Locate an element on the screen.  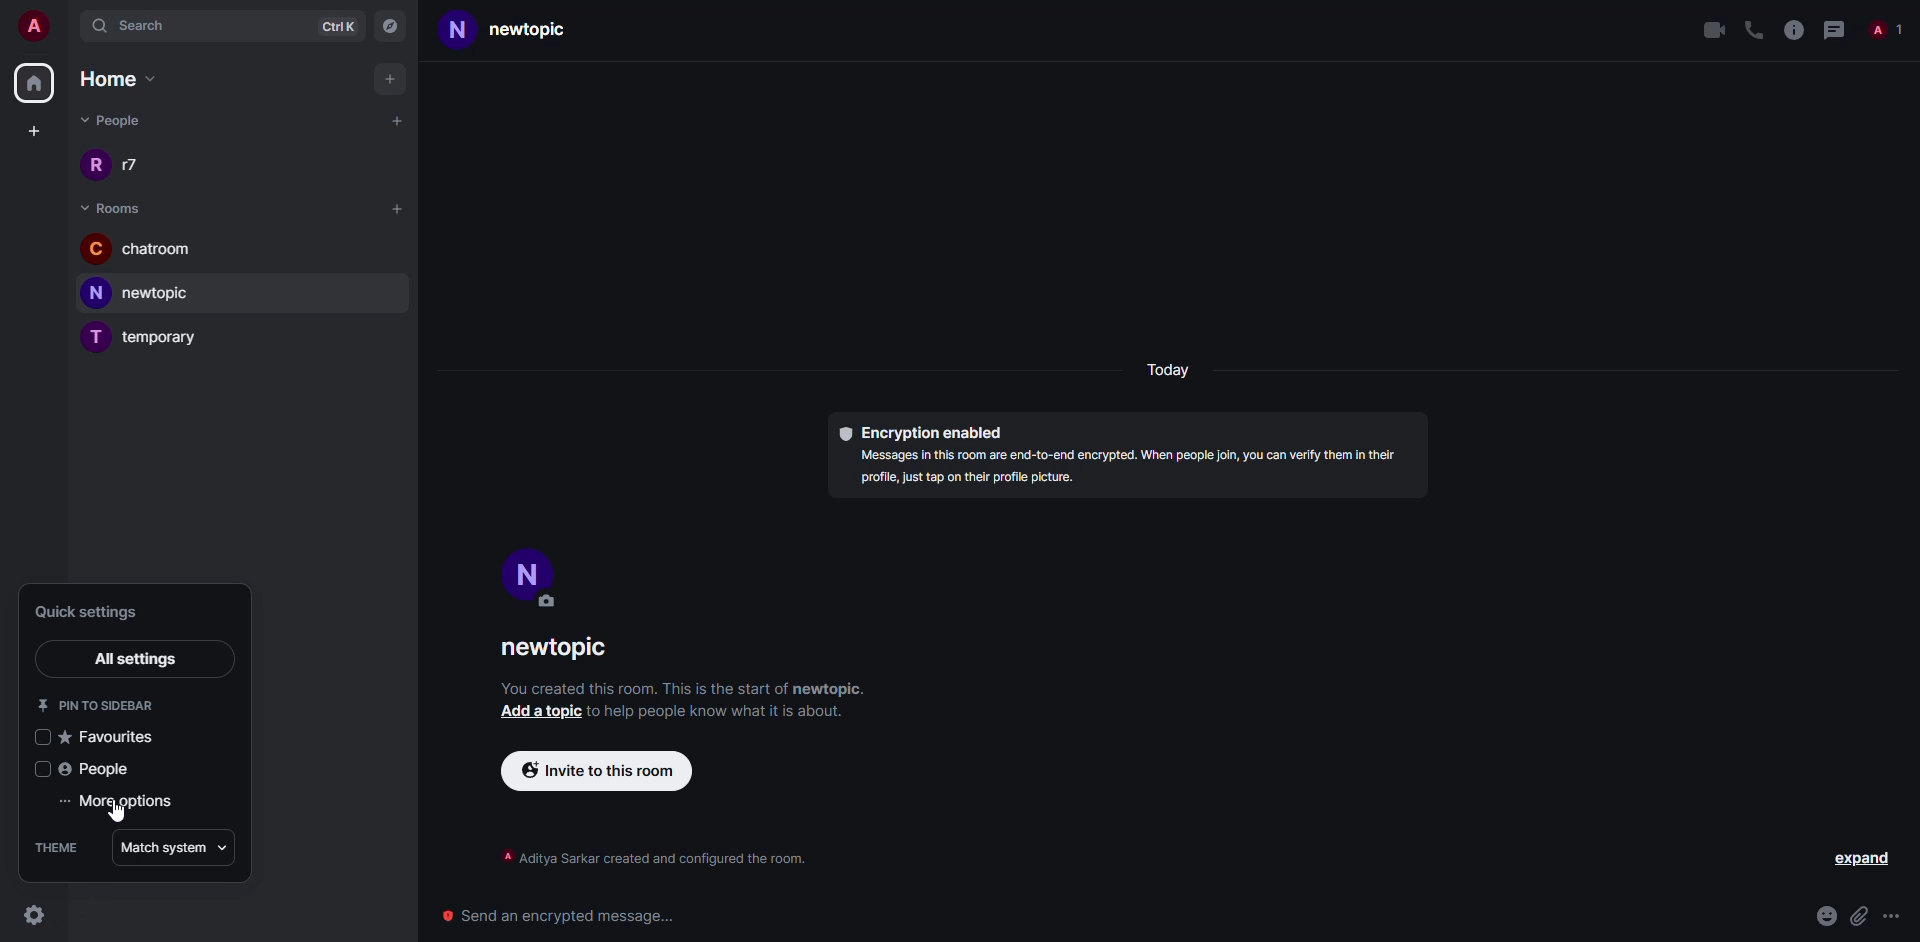
match system is located at coordinates (177, 848).